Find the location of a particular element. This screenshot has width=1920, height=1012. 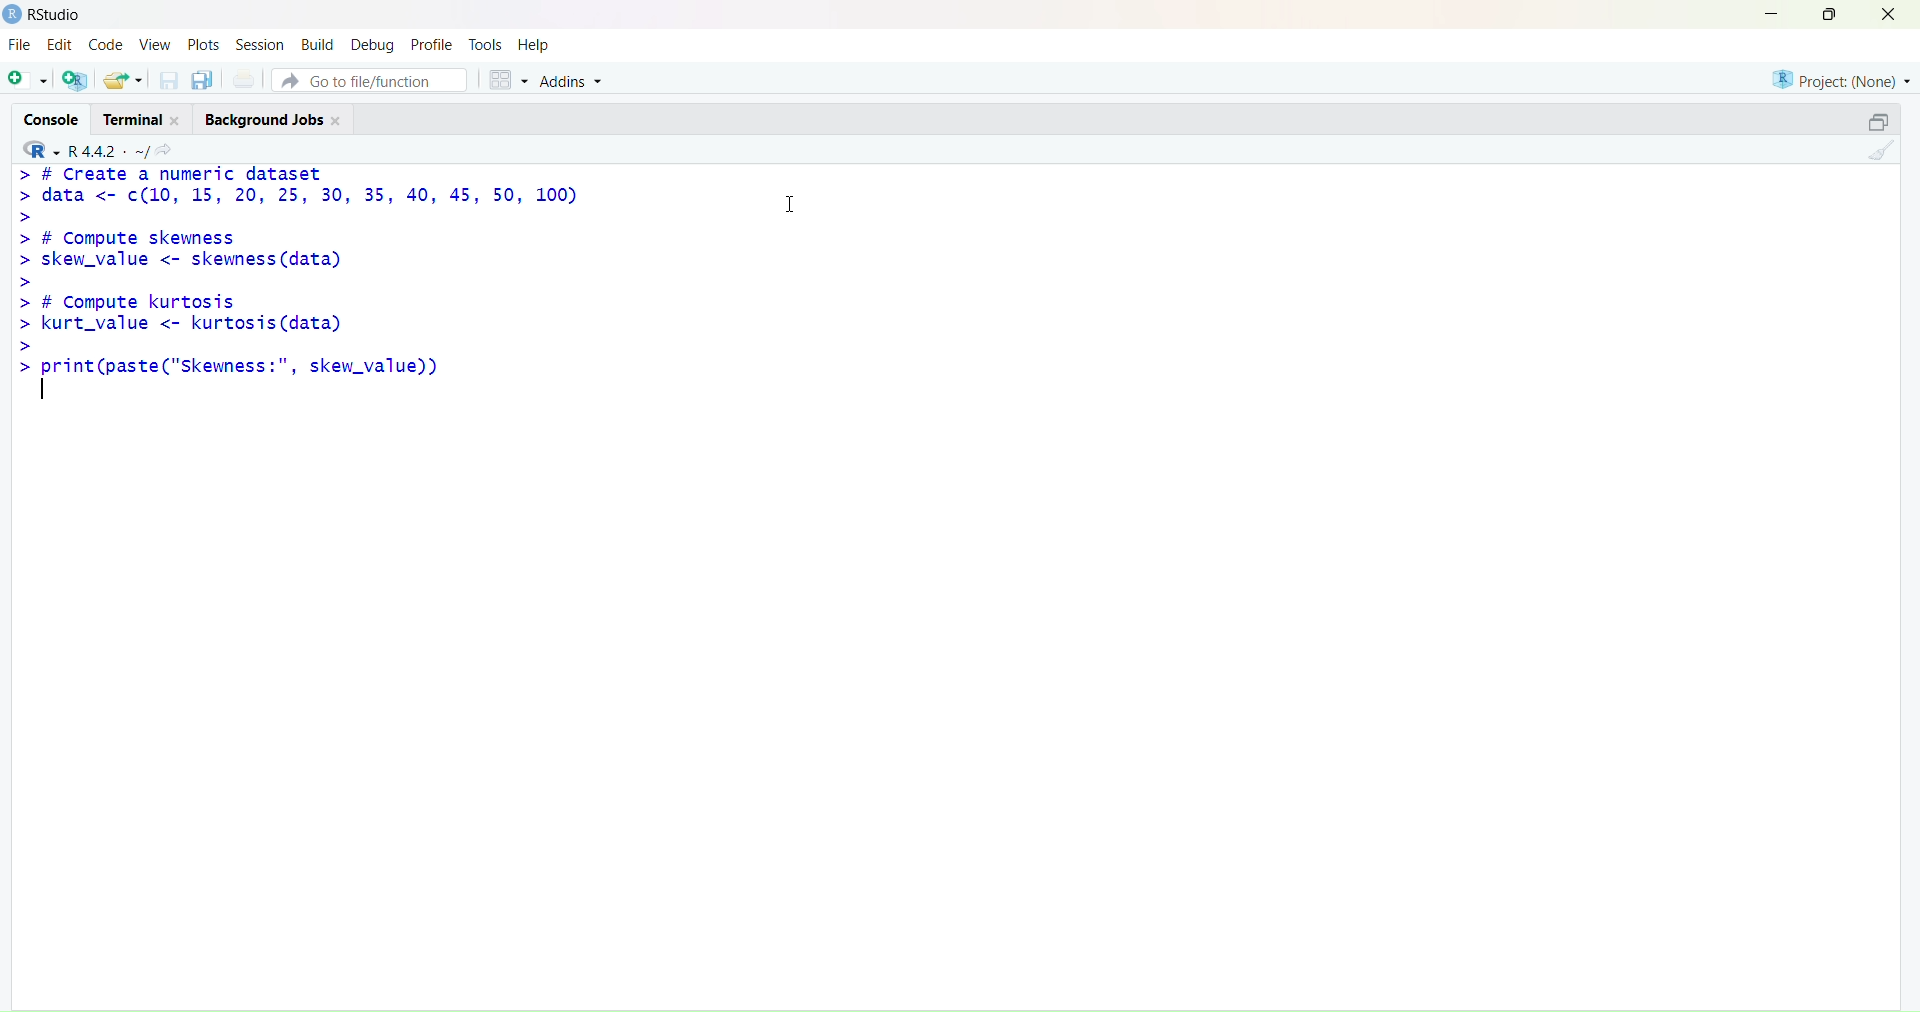

Go to file/function is located at coordinates (372, 79).